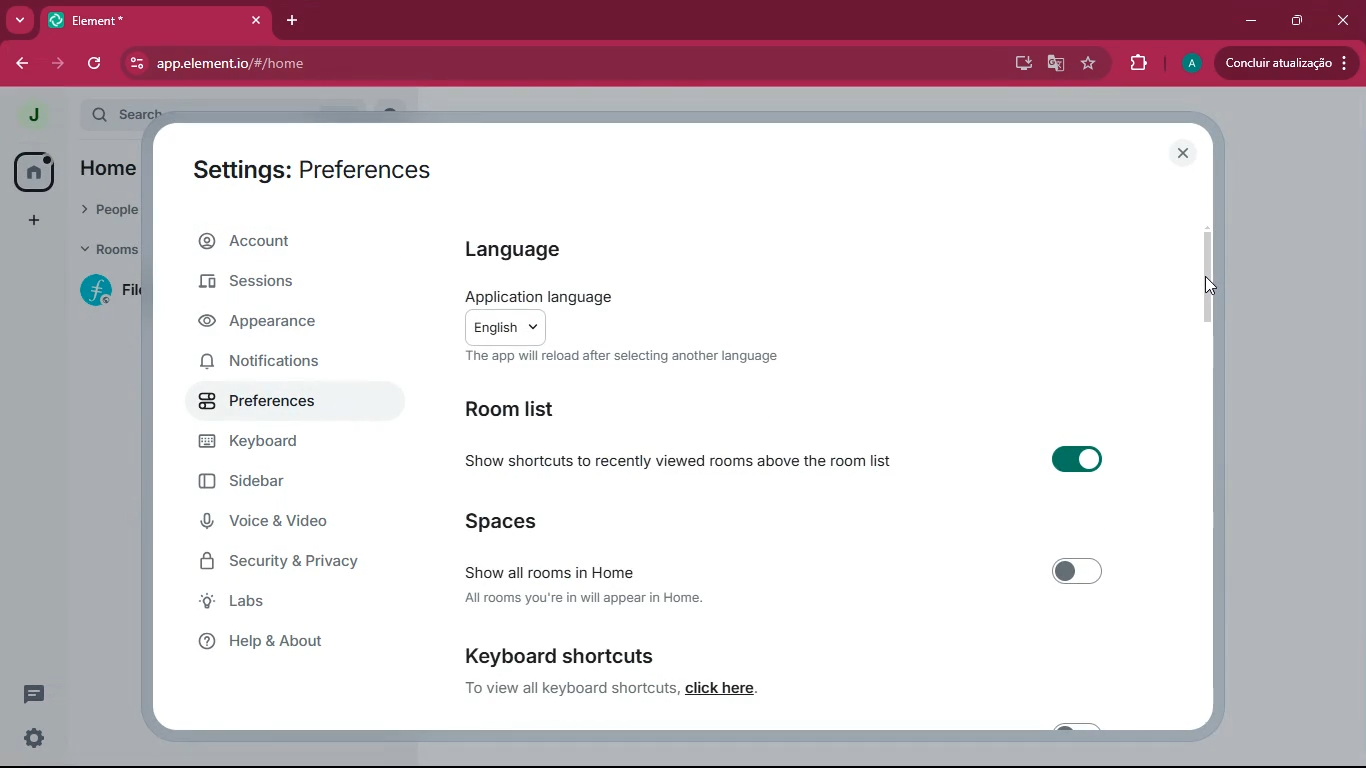 The height and width of the screenshot is (768, 1366). Describe the element at coordinates (272, 364) in the screenshot. I see `notifications` at that location.